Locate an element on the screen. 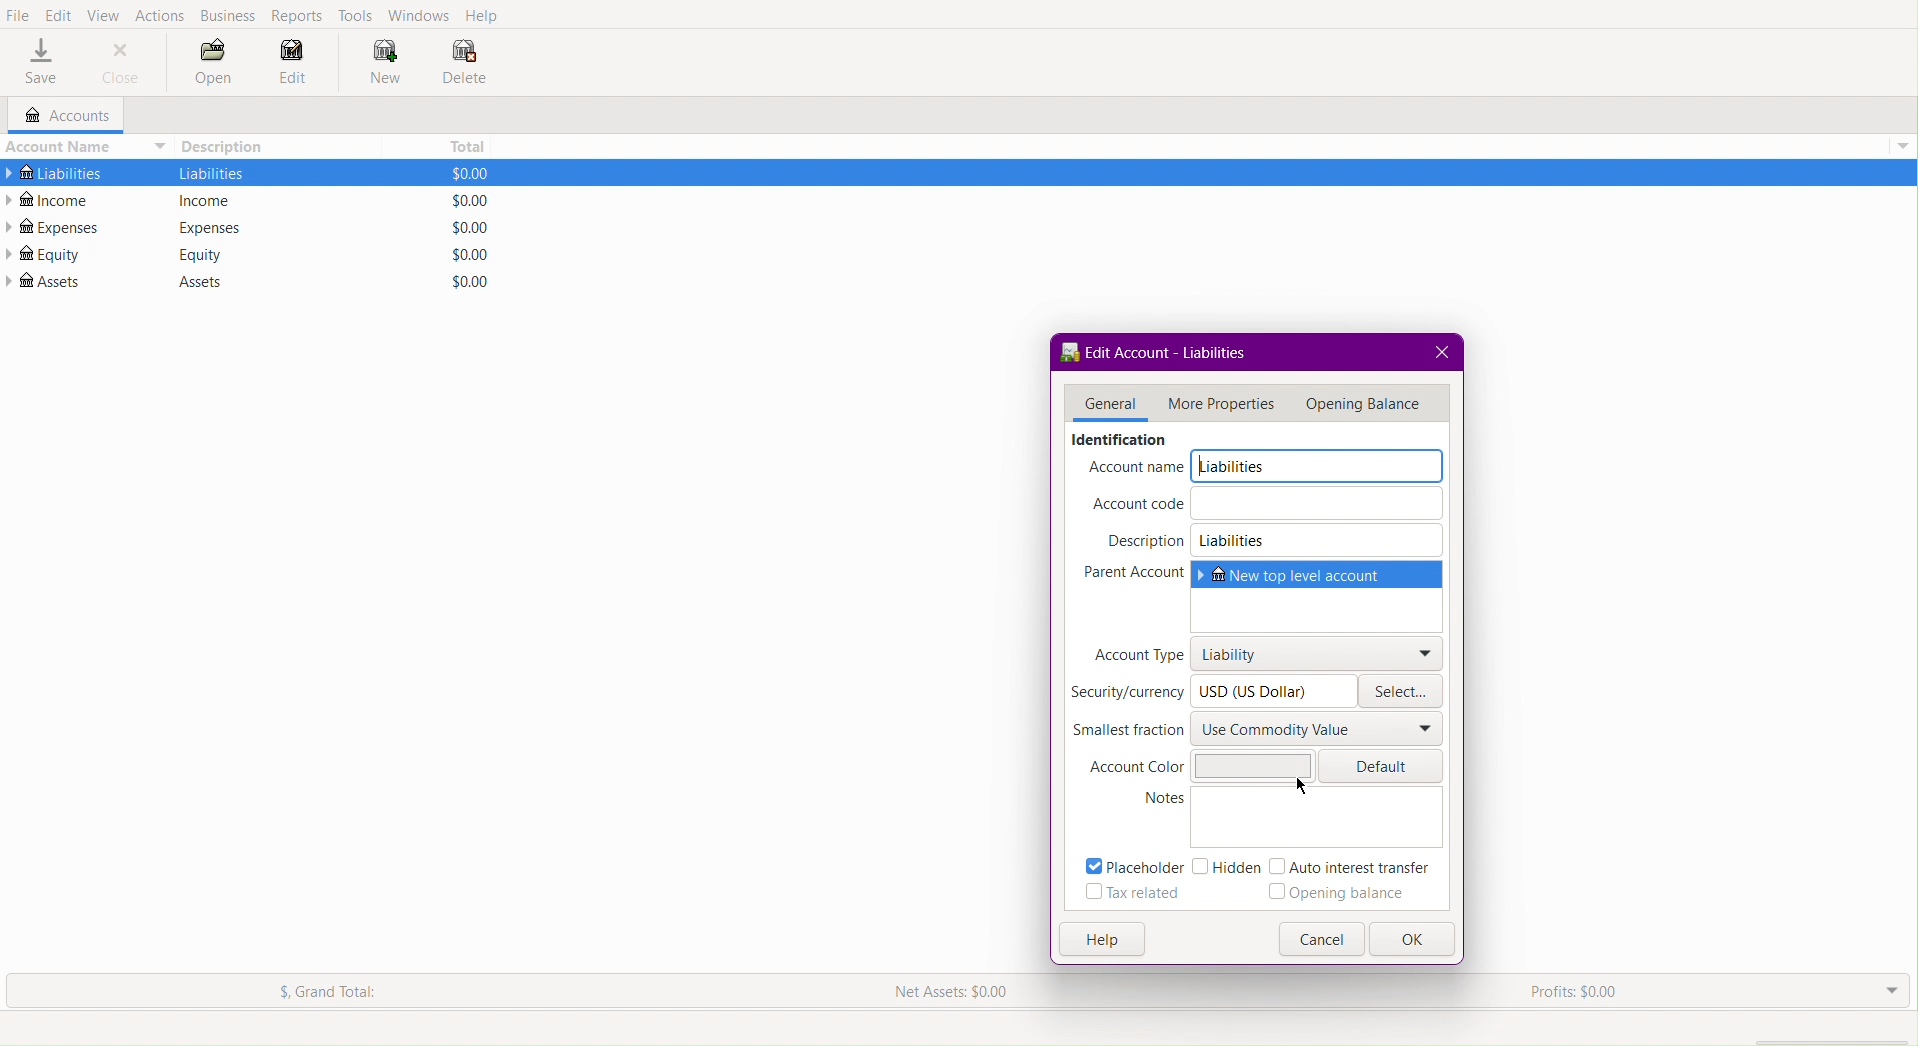  Edit is located at coordinates (58, 13).